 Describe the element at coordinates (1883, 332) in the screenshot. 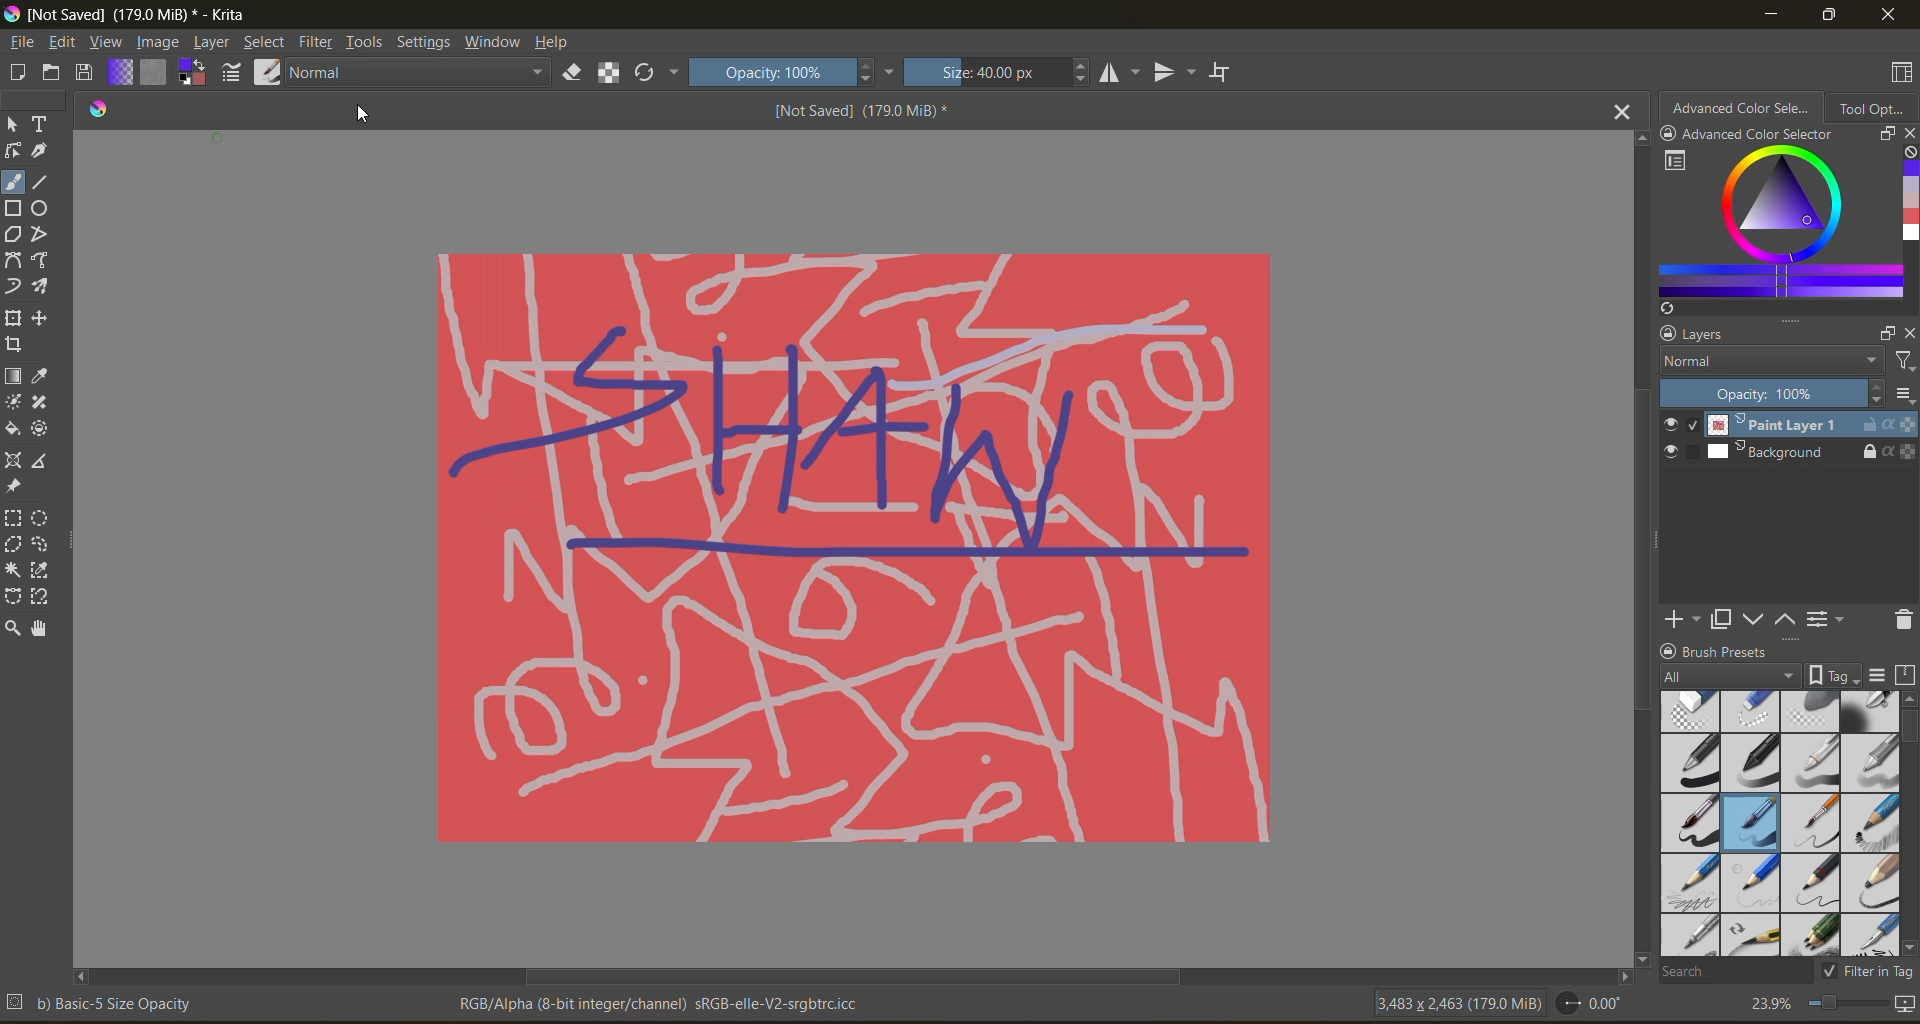

I see `float docker` at that location.